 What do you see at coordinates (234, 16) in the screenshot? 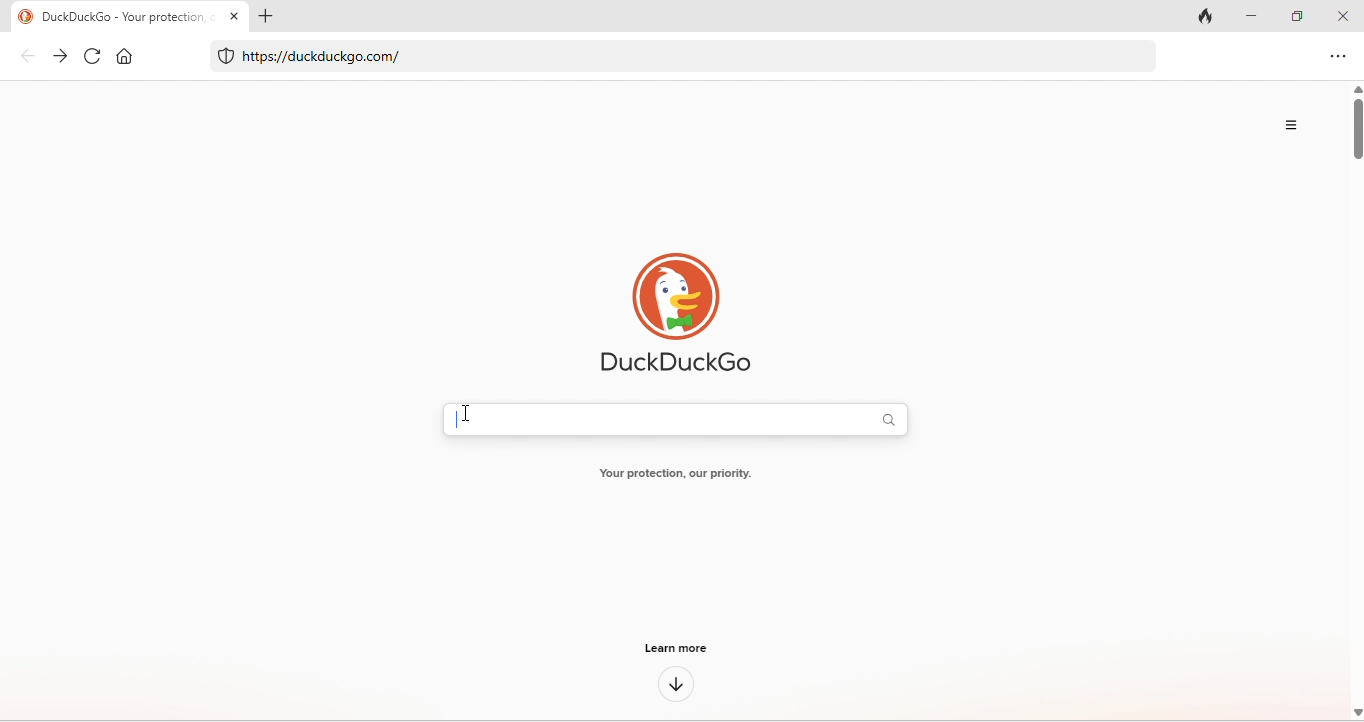
I see `close` at bounding box center [234, 16].